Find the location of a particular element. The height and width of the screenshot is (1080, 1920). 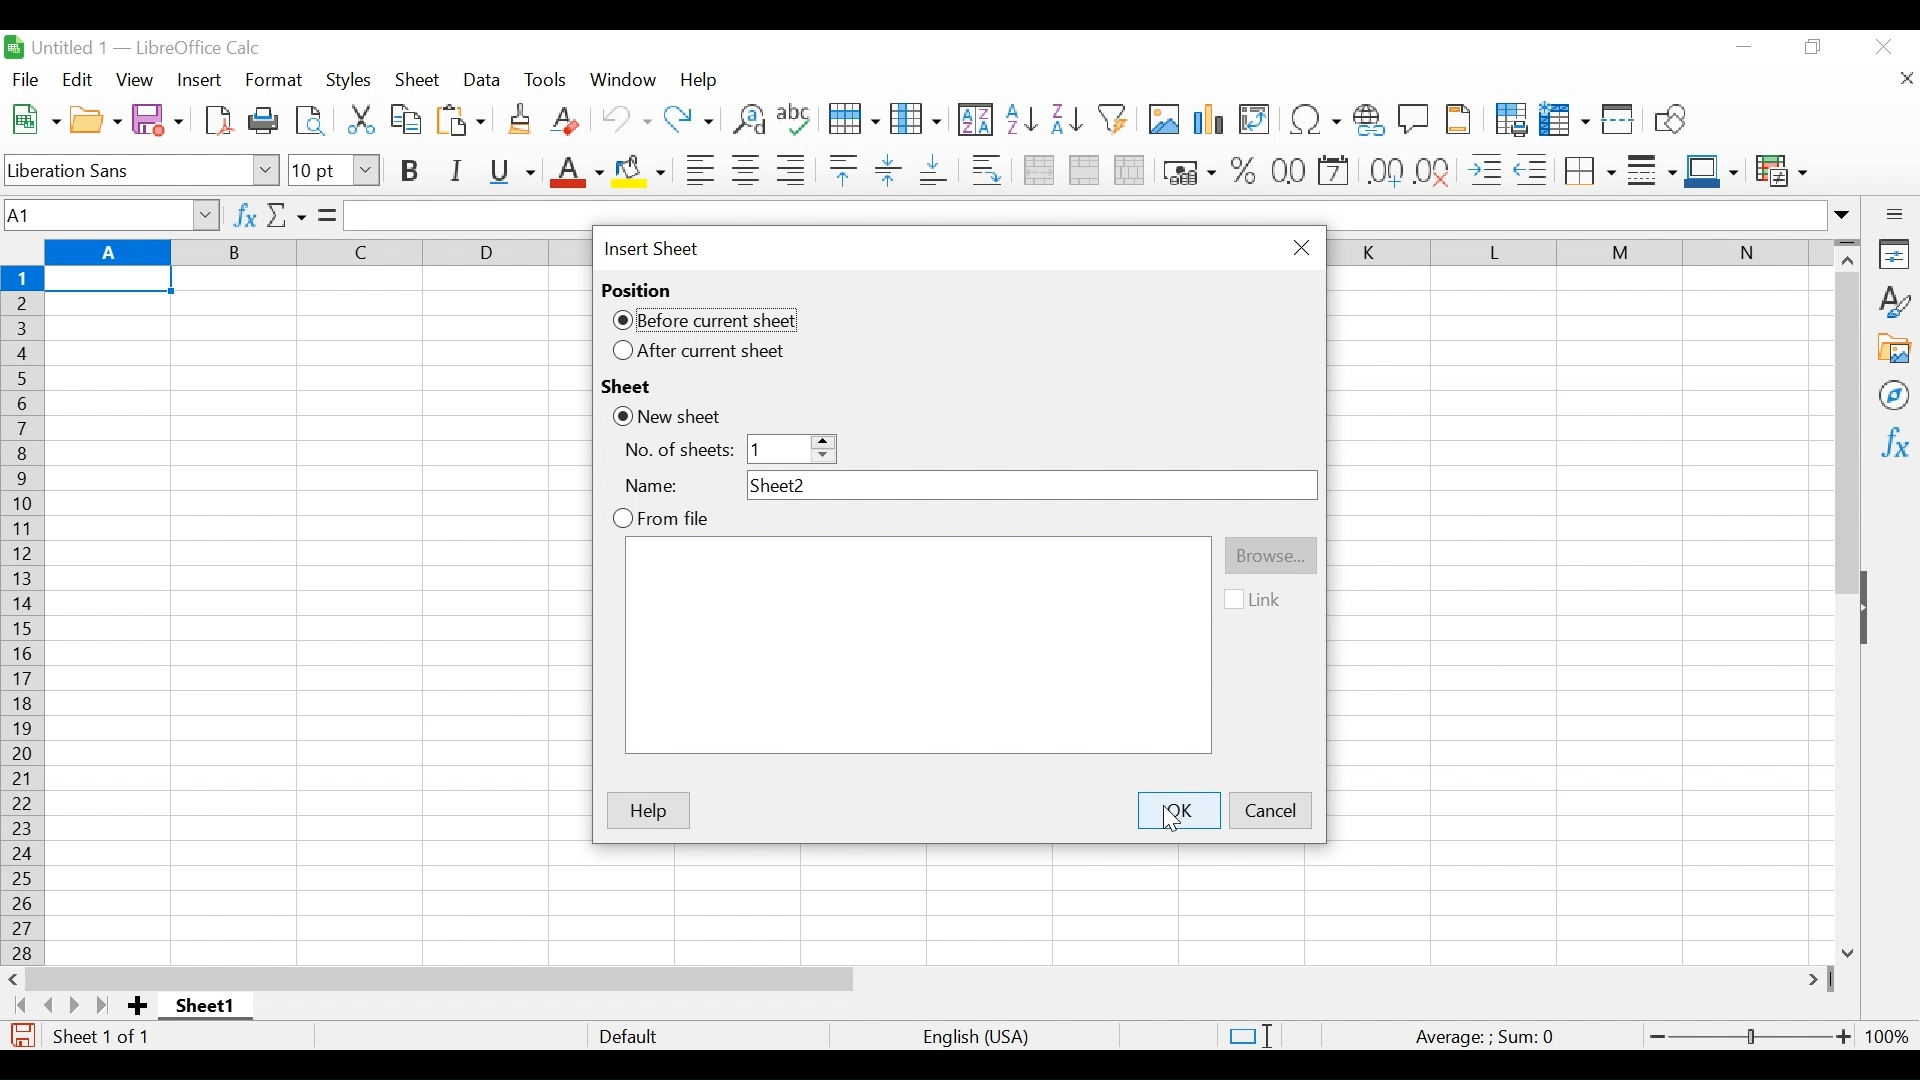

Decrease indent is located at coordinates (1533, 170).